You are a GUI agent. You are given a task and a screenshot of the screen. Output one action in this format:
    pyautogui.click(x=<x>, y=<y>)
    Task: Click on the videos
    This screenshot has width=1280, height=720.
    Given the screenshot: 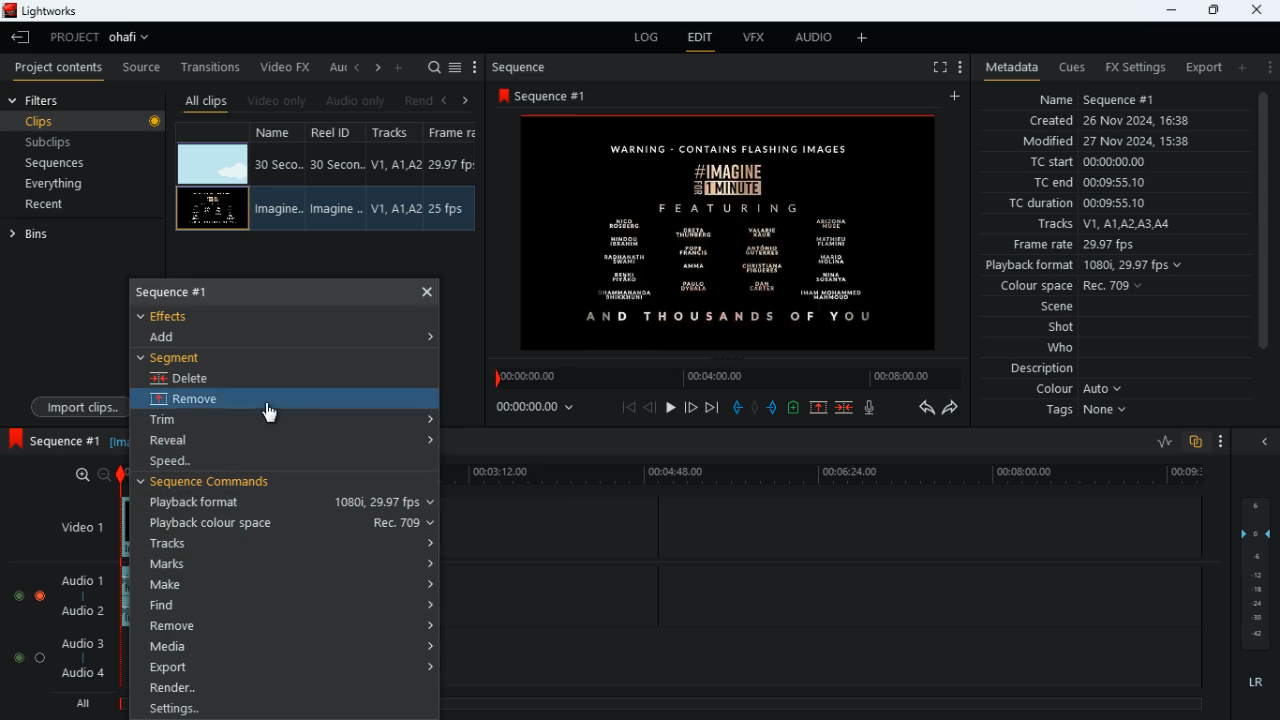 What is the action you would take?
    pyautogui.click(x=211, y=208)
    